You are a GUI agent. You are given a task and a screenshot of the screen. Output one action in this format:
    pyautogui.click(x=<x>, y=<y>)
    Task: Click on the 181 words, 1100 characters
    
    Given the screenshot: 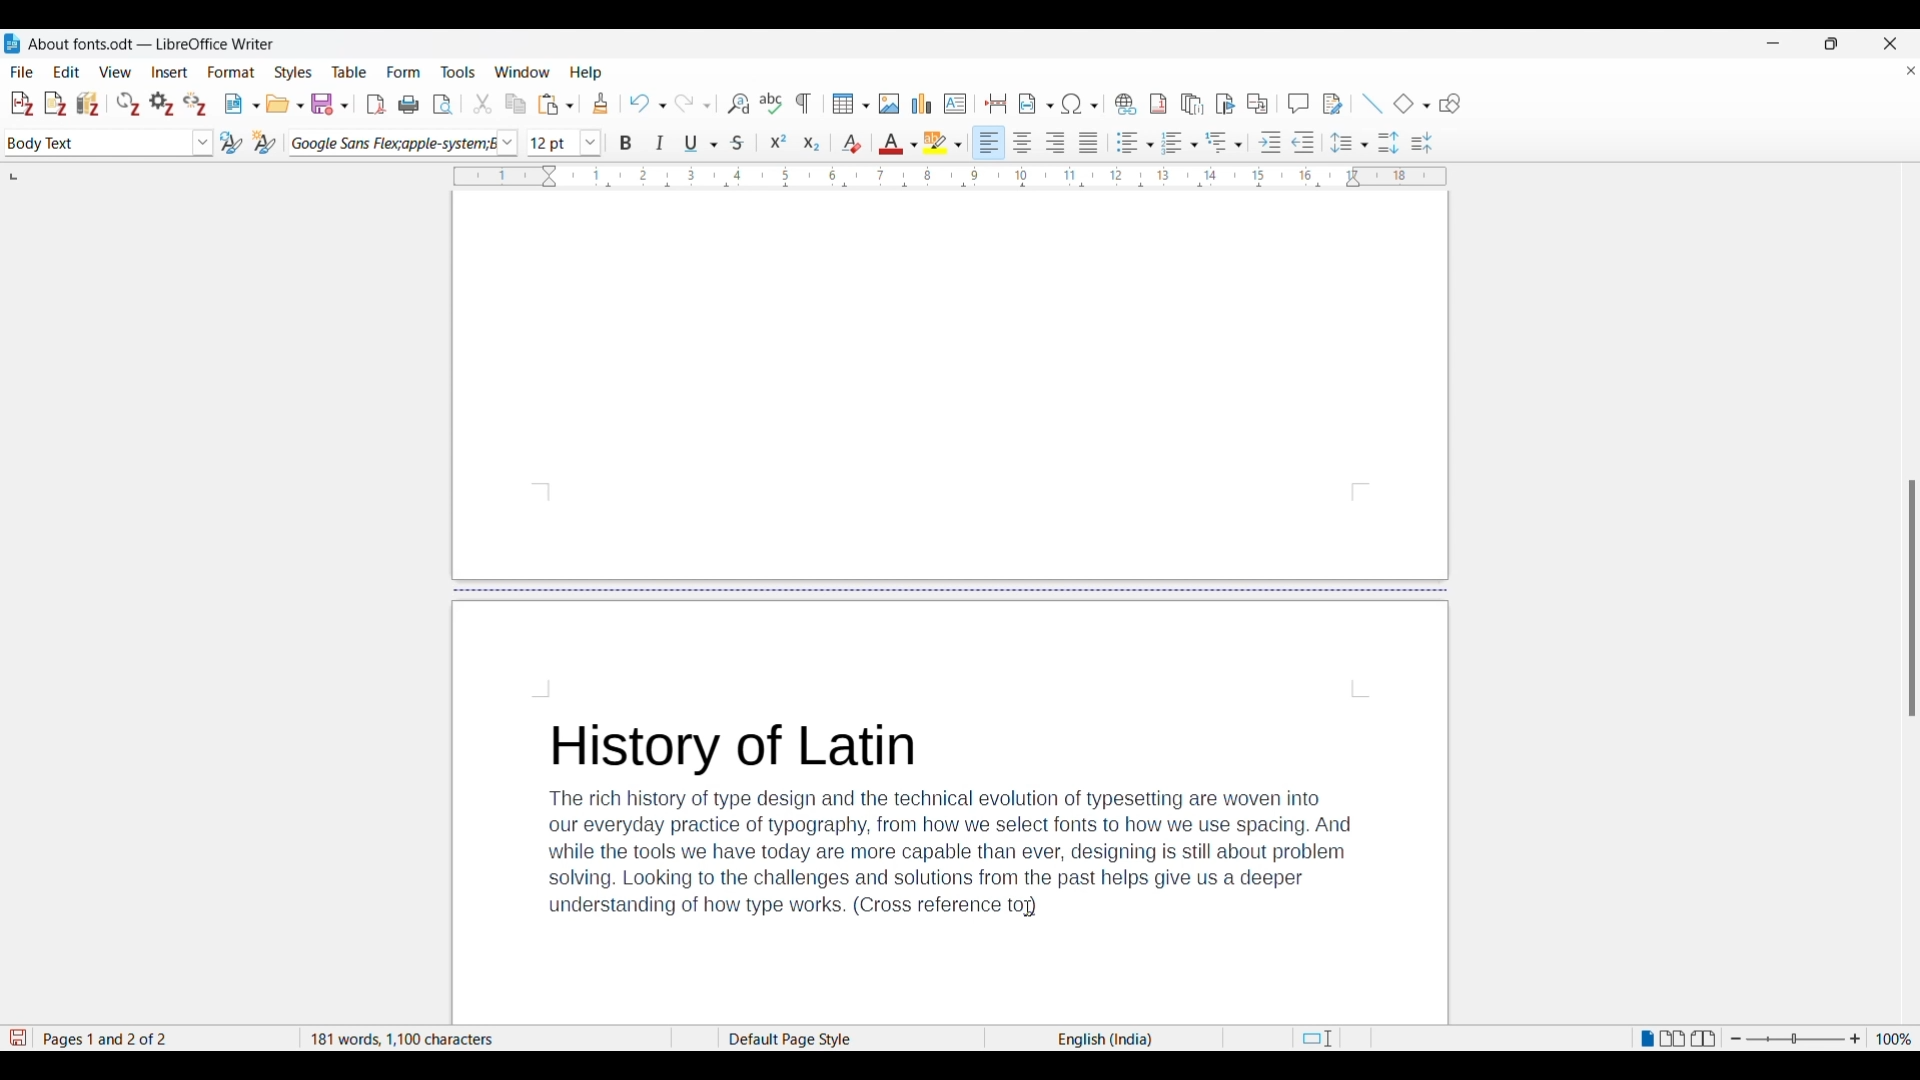 What is the action you would take?
    pyautogui.click(x=487, y=1038)
    